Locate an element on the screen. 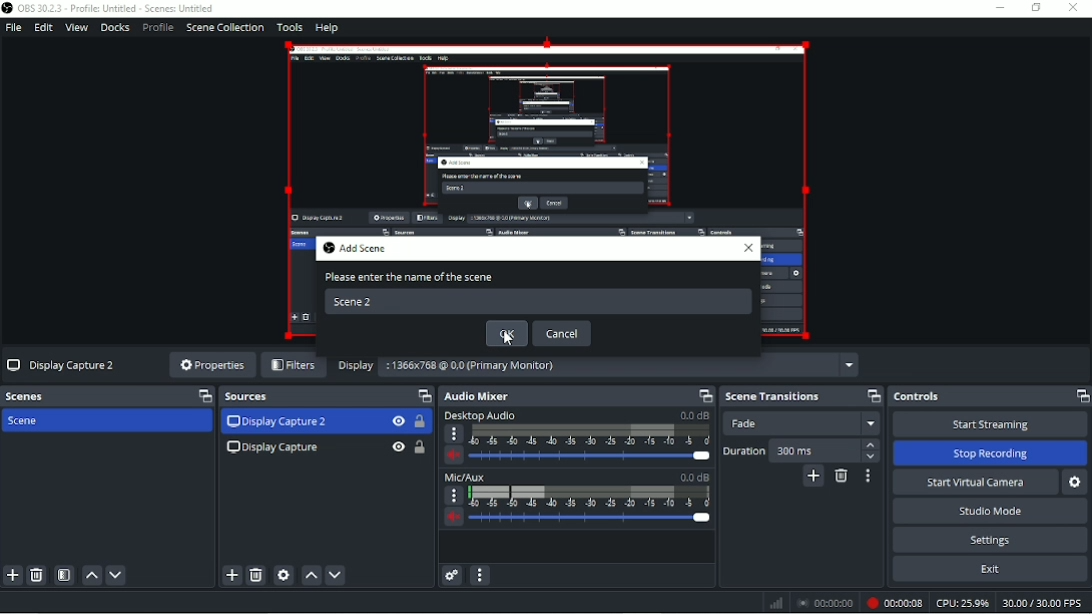  Hide is located at coordinates (399, 447).